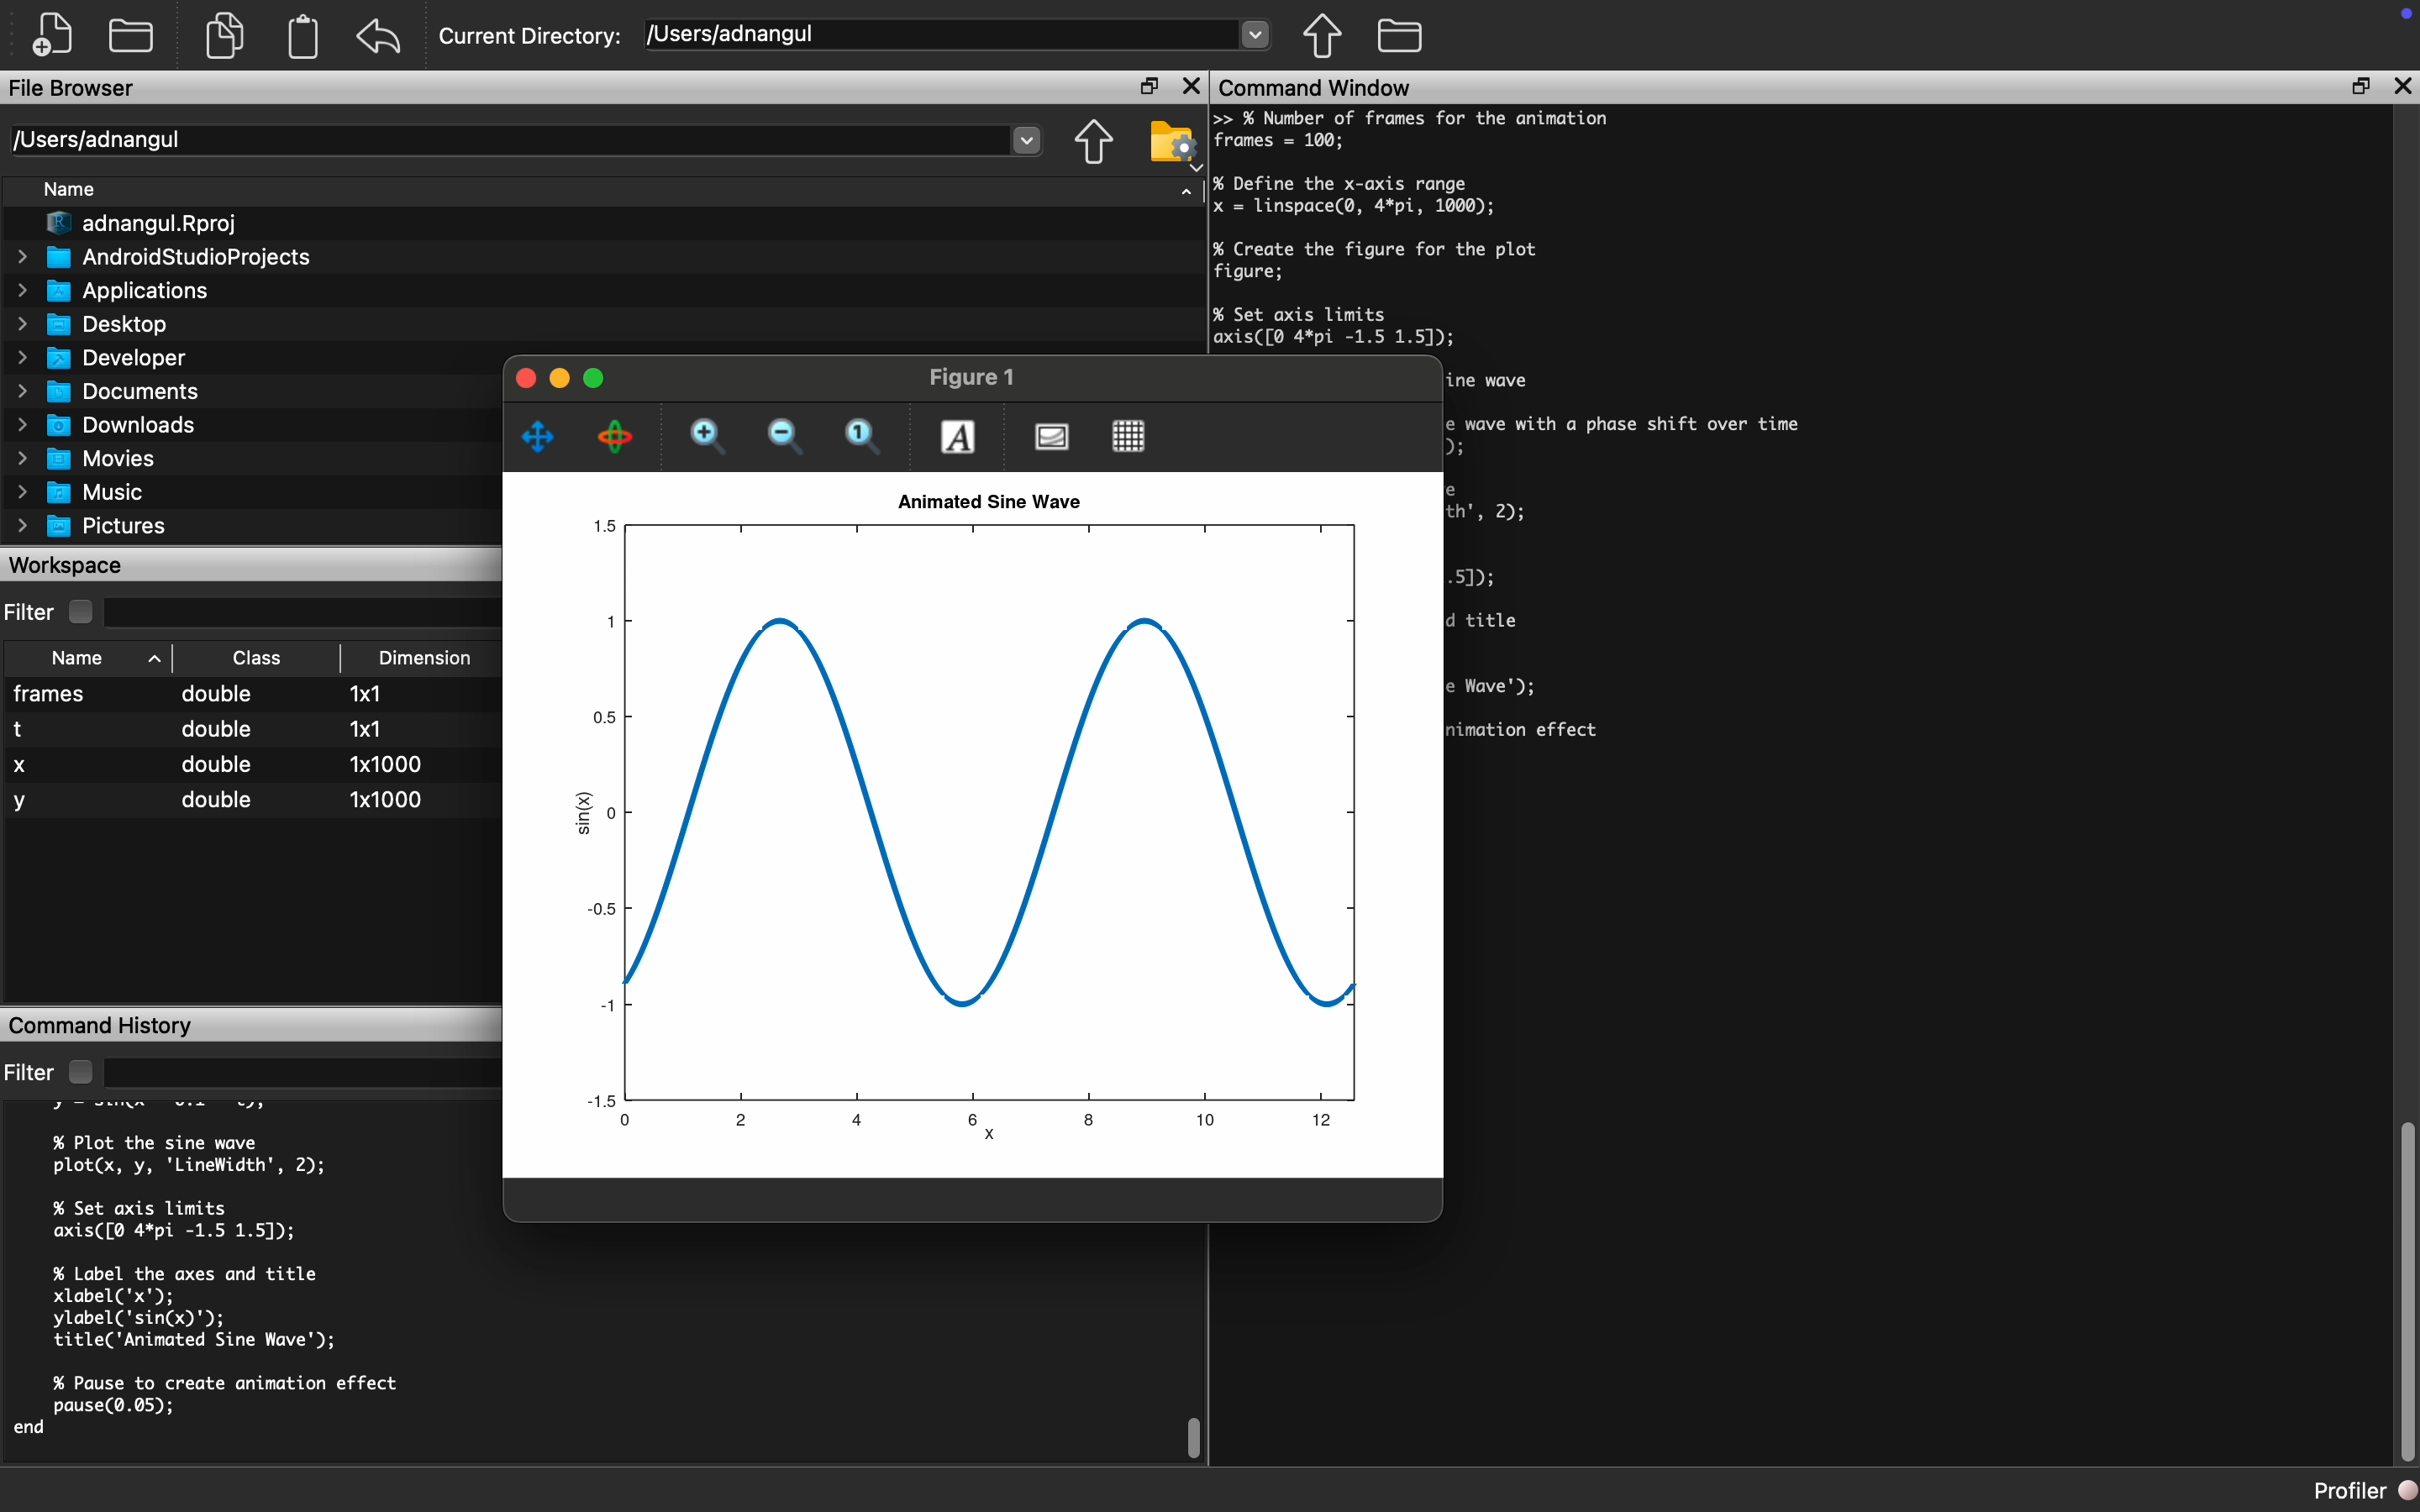 The width and height of the screenshot is (2420, 1512). What do you see at coordinates (1320, 86) in the screenshot?
I see `Command Window` at bounding box center [1320, 86].